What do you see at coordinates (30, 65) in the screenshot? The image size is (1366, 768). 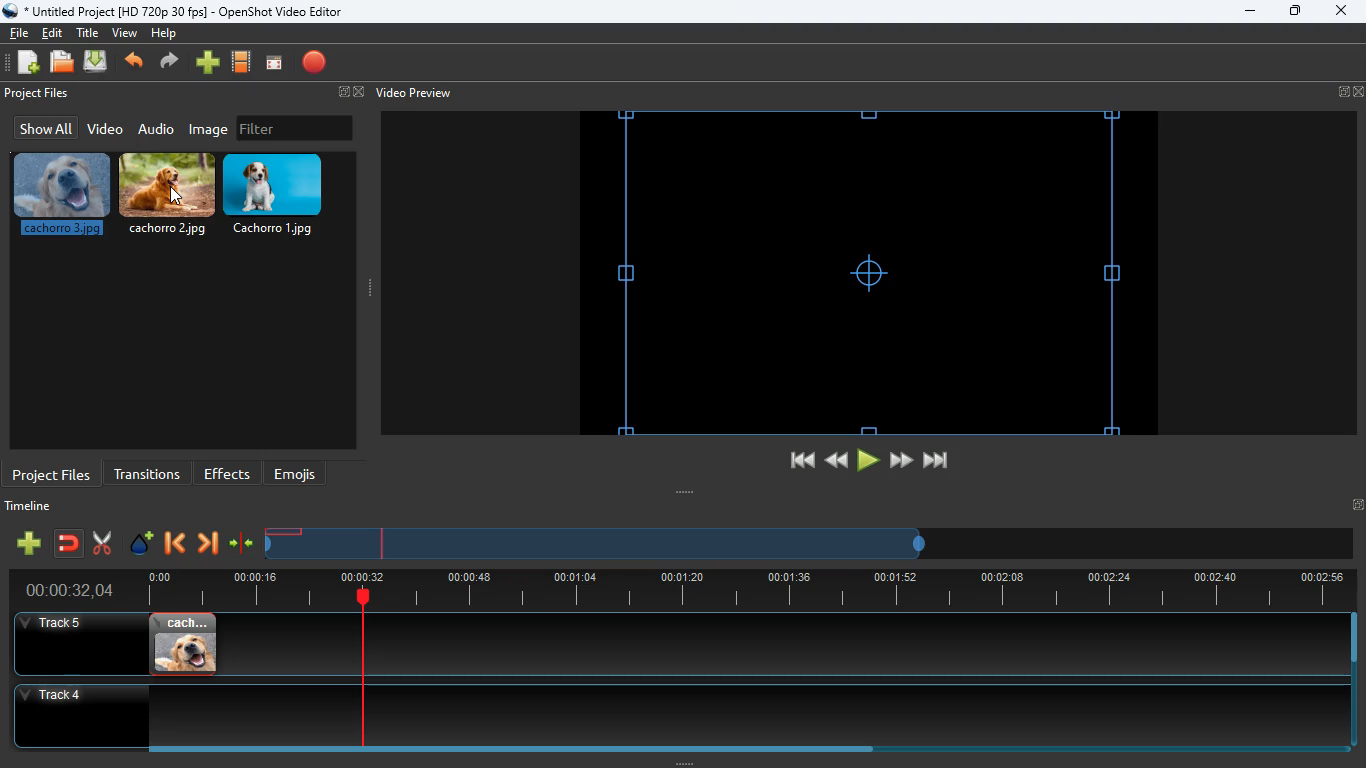 I see `add files` at bounding box center [30, 65].